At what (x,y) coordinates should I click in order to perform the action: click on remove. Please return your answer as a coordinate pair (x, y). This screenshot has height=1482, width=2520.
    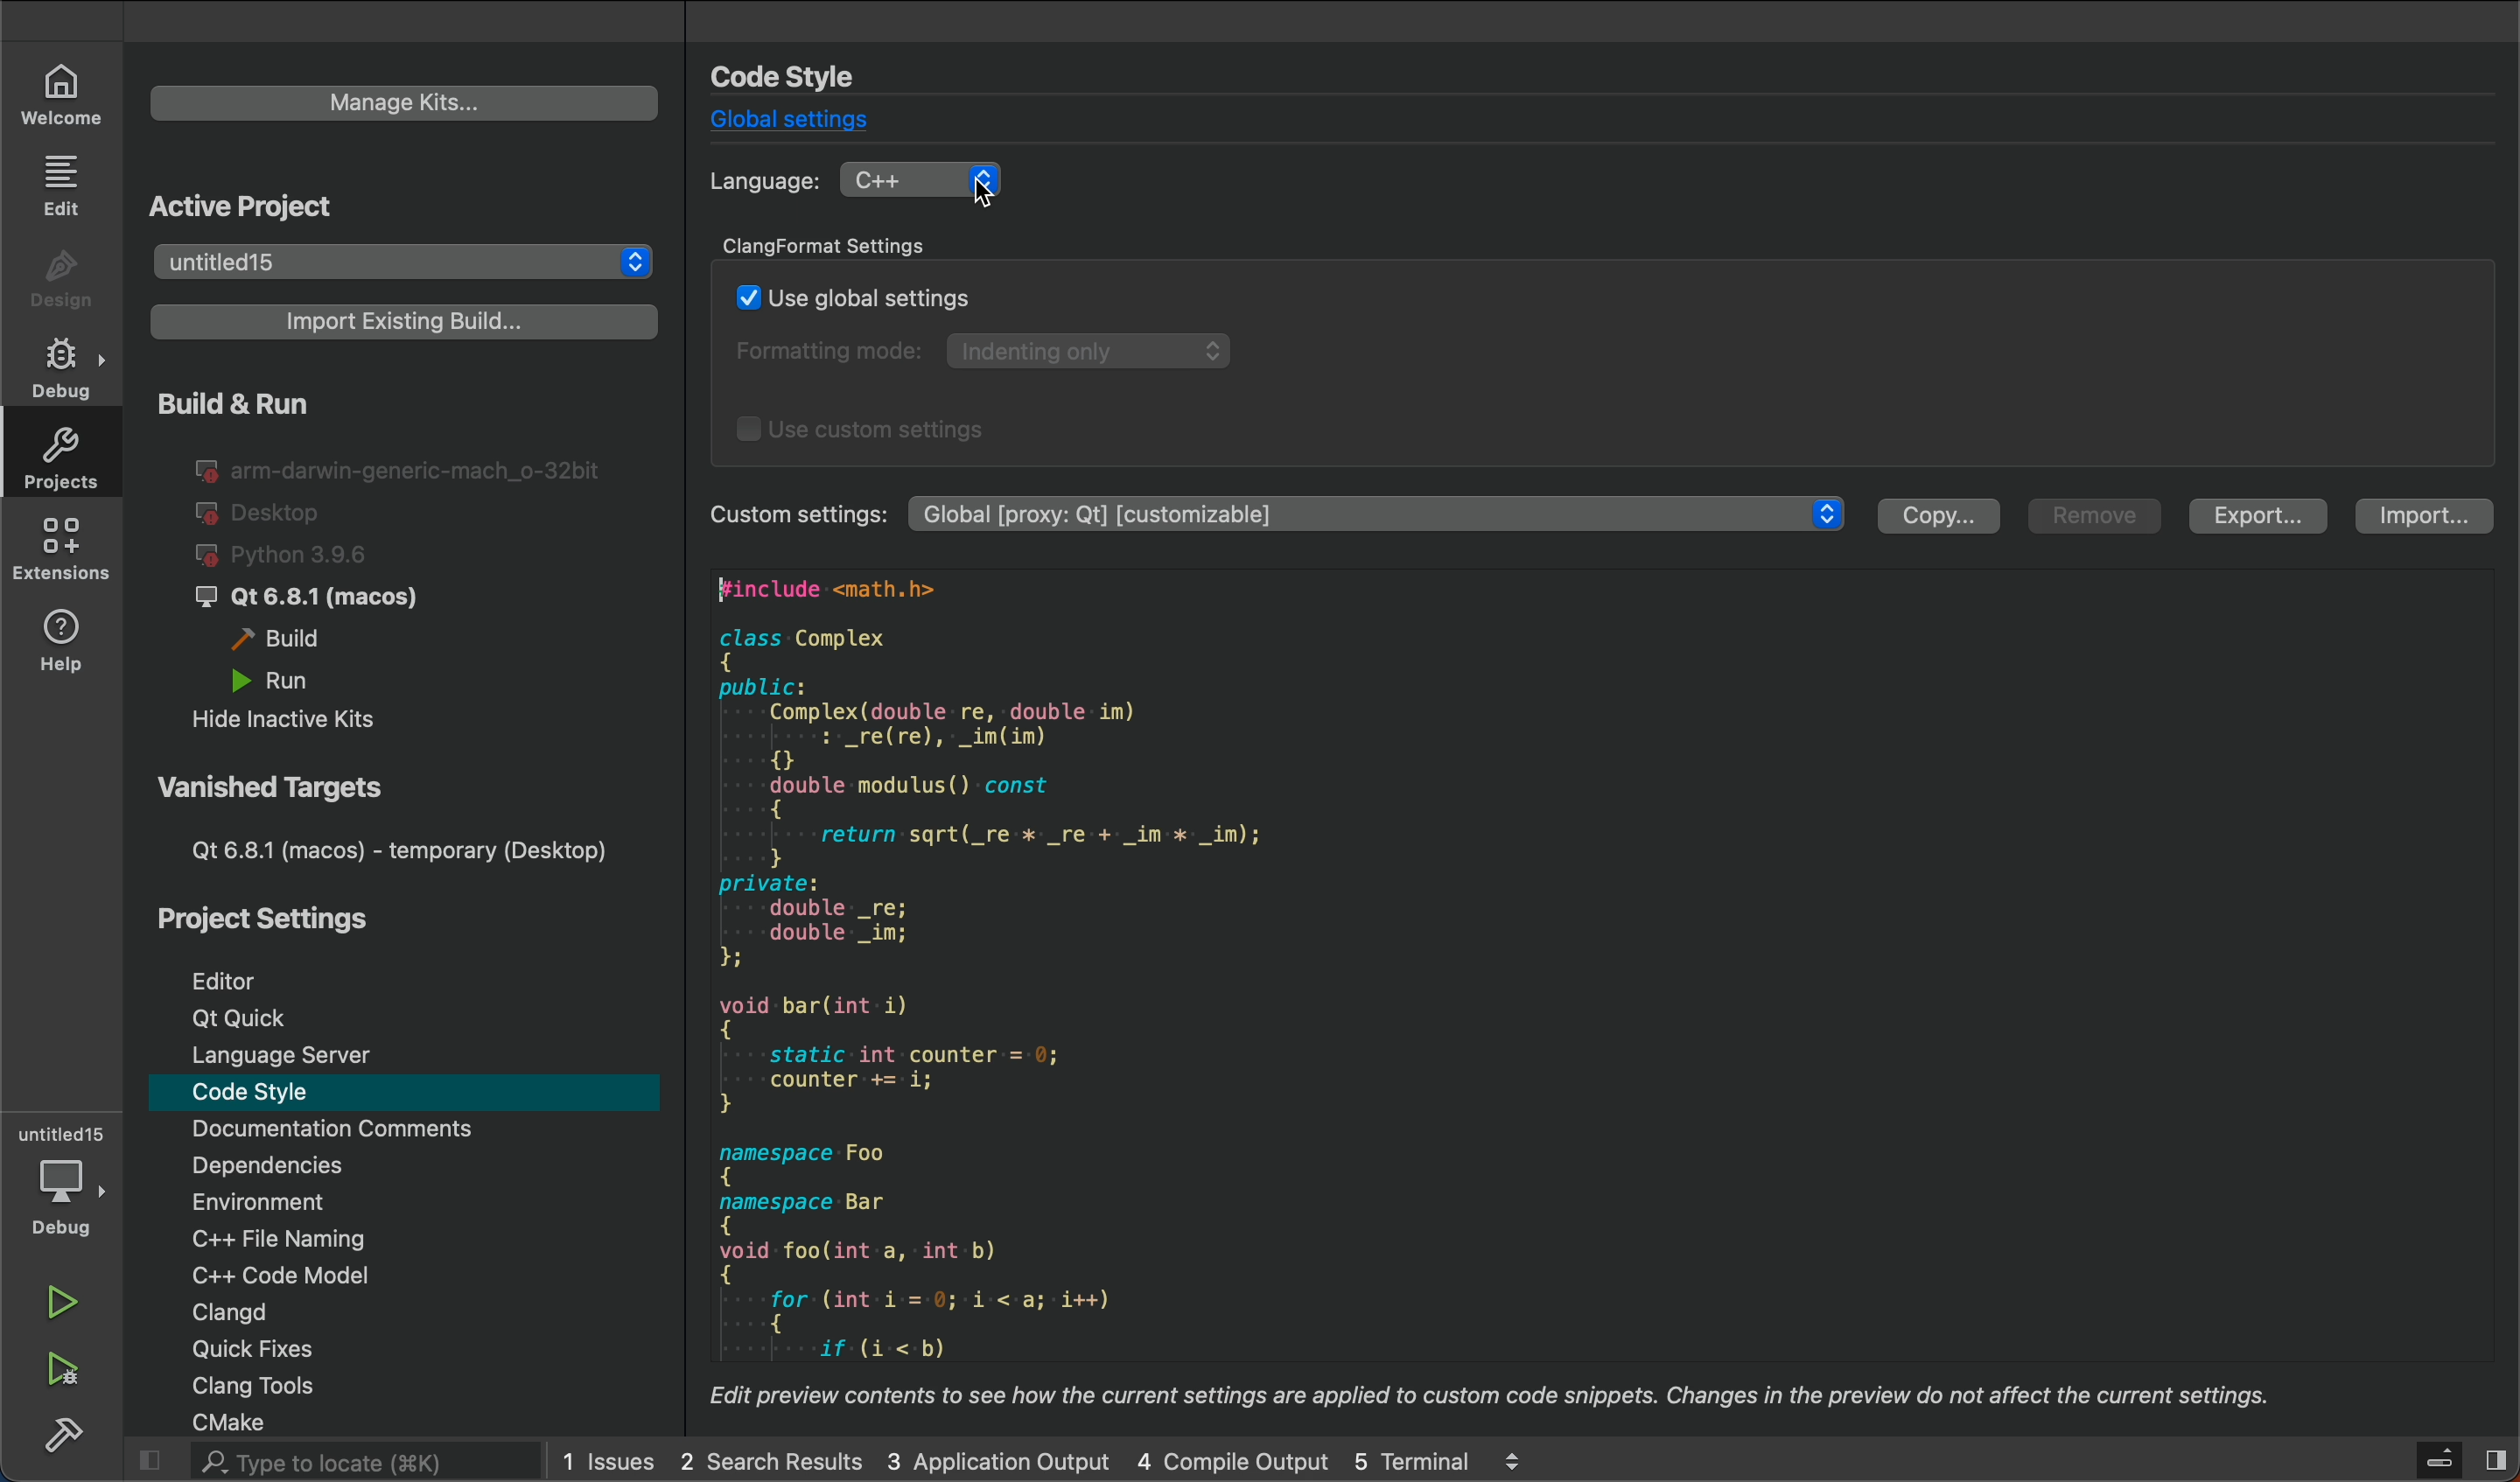
    Looking at the image, I should click on (2098, 518).